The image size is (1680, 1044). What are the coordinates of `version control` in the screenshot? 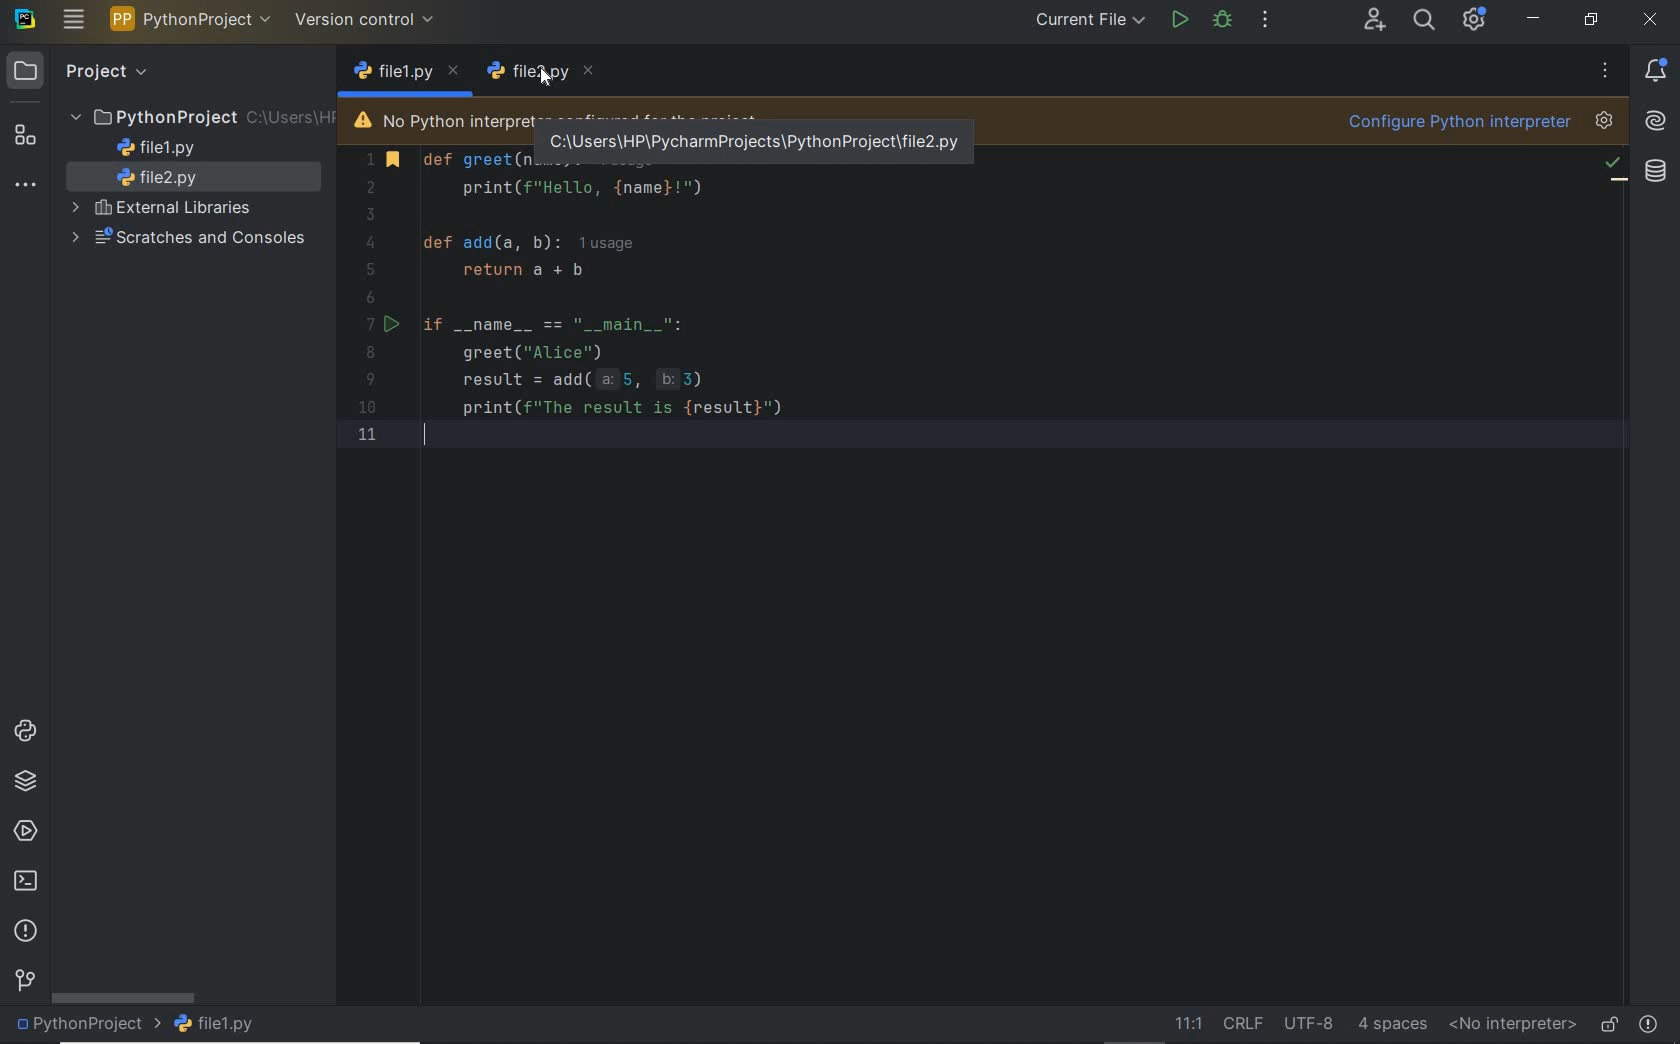 It's located at (368, 22).